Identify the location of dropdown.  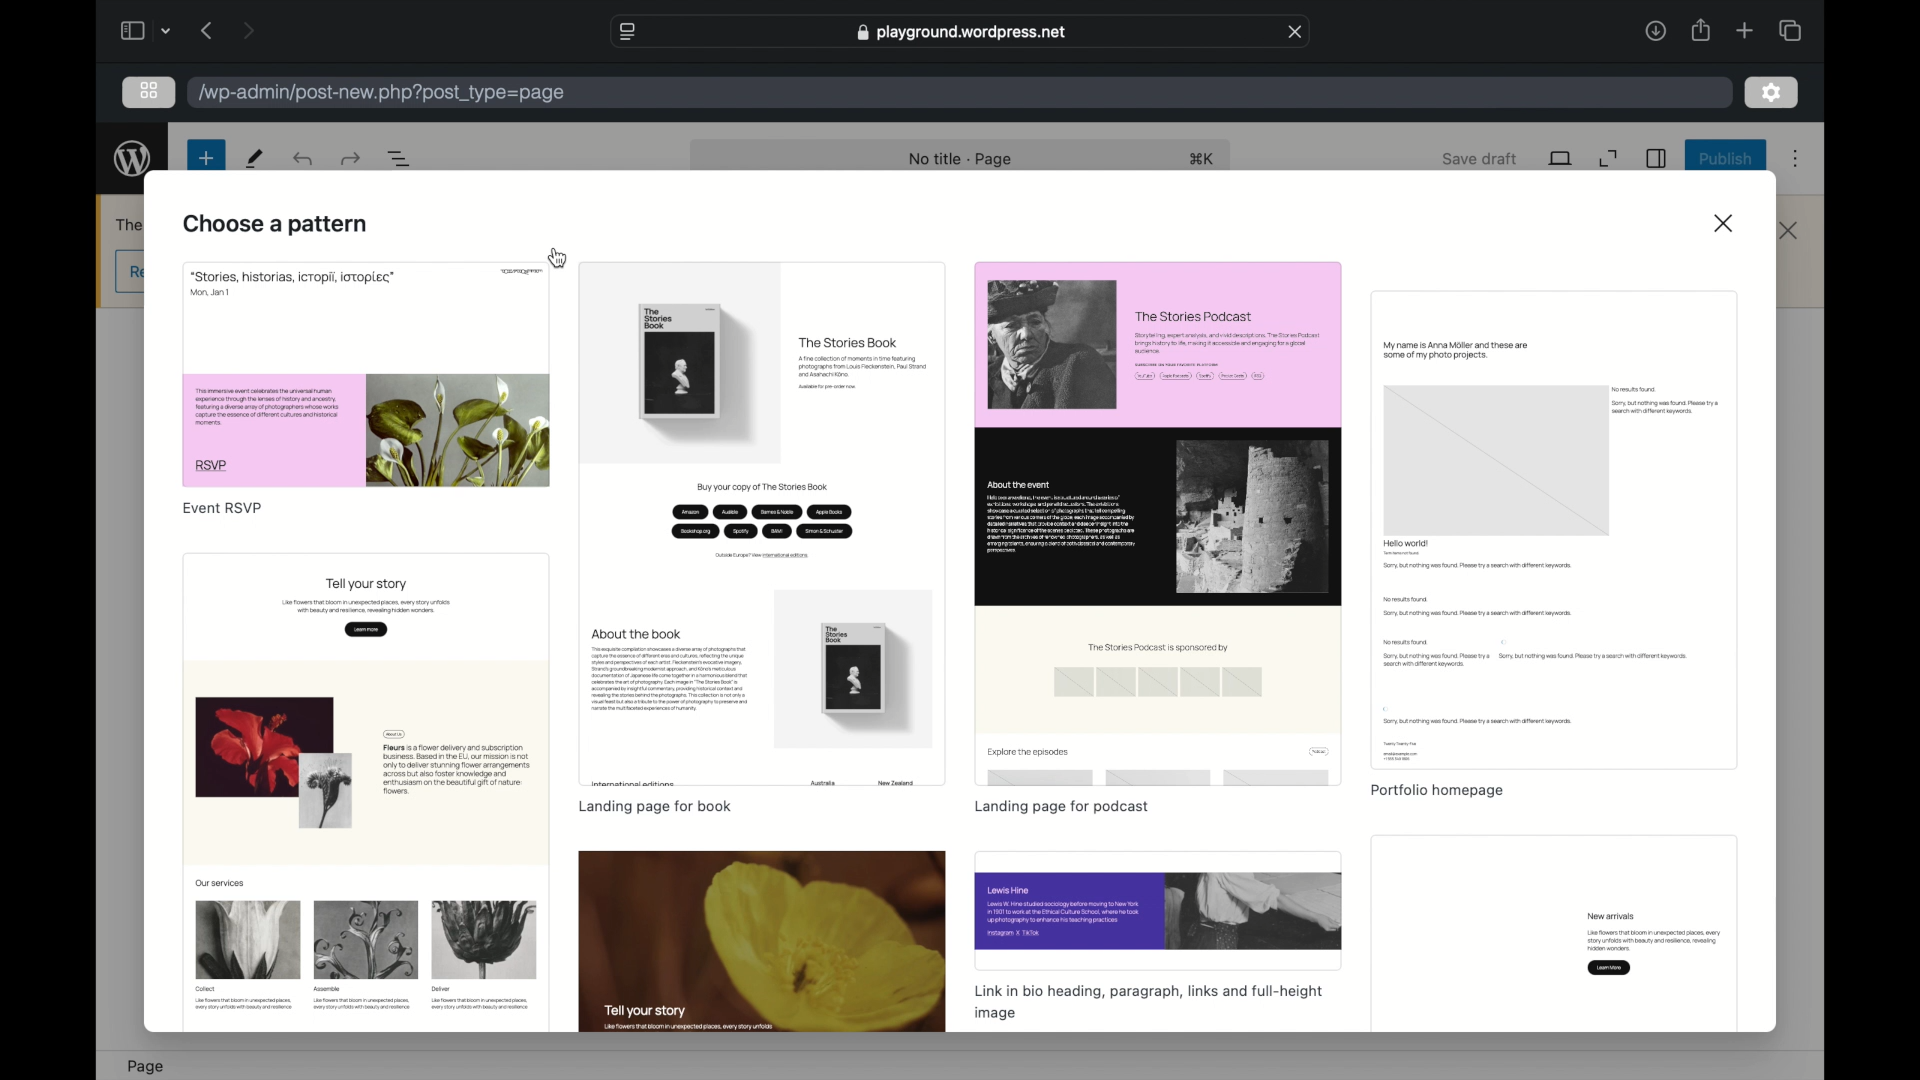
(166, 30).